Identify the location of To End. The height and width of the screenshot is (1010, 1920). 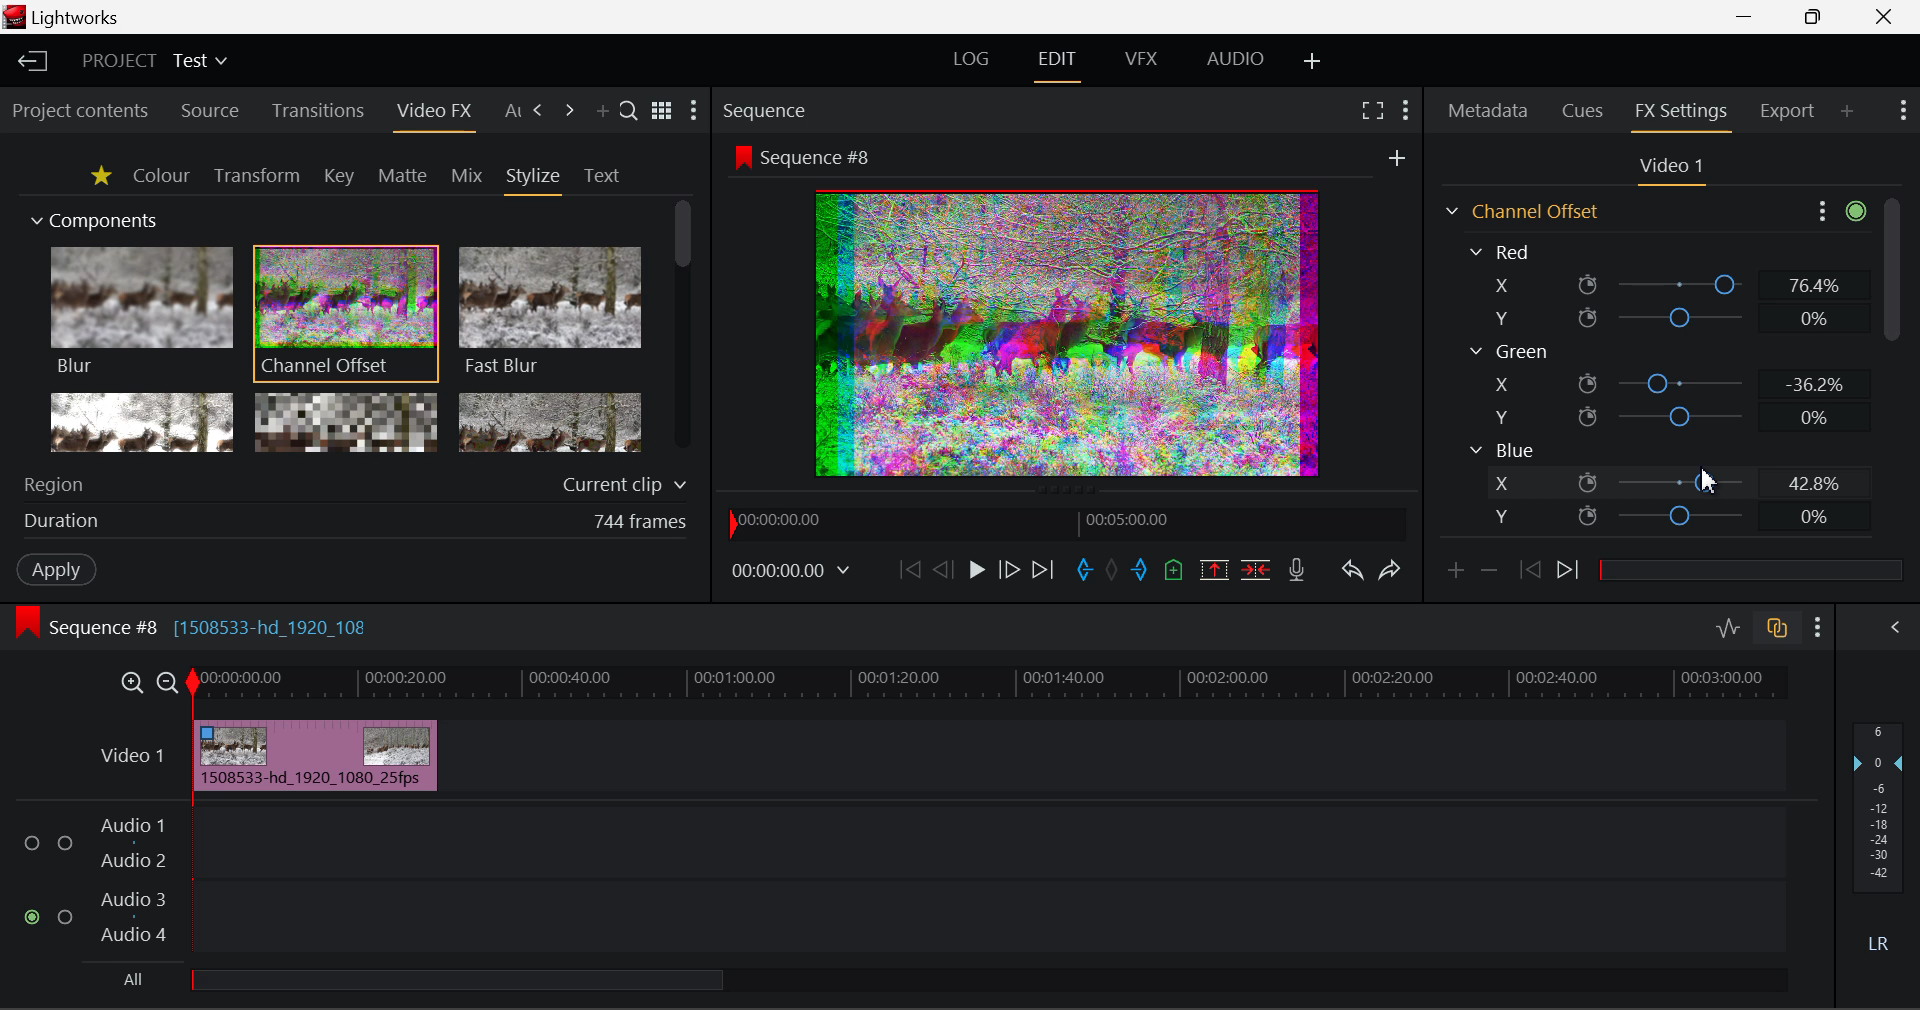
(1048, 571).